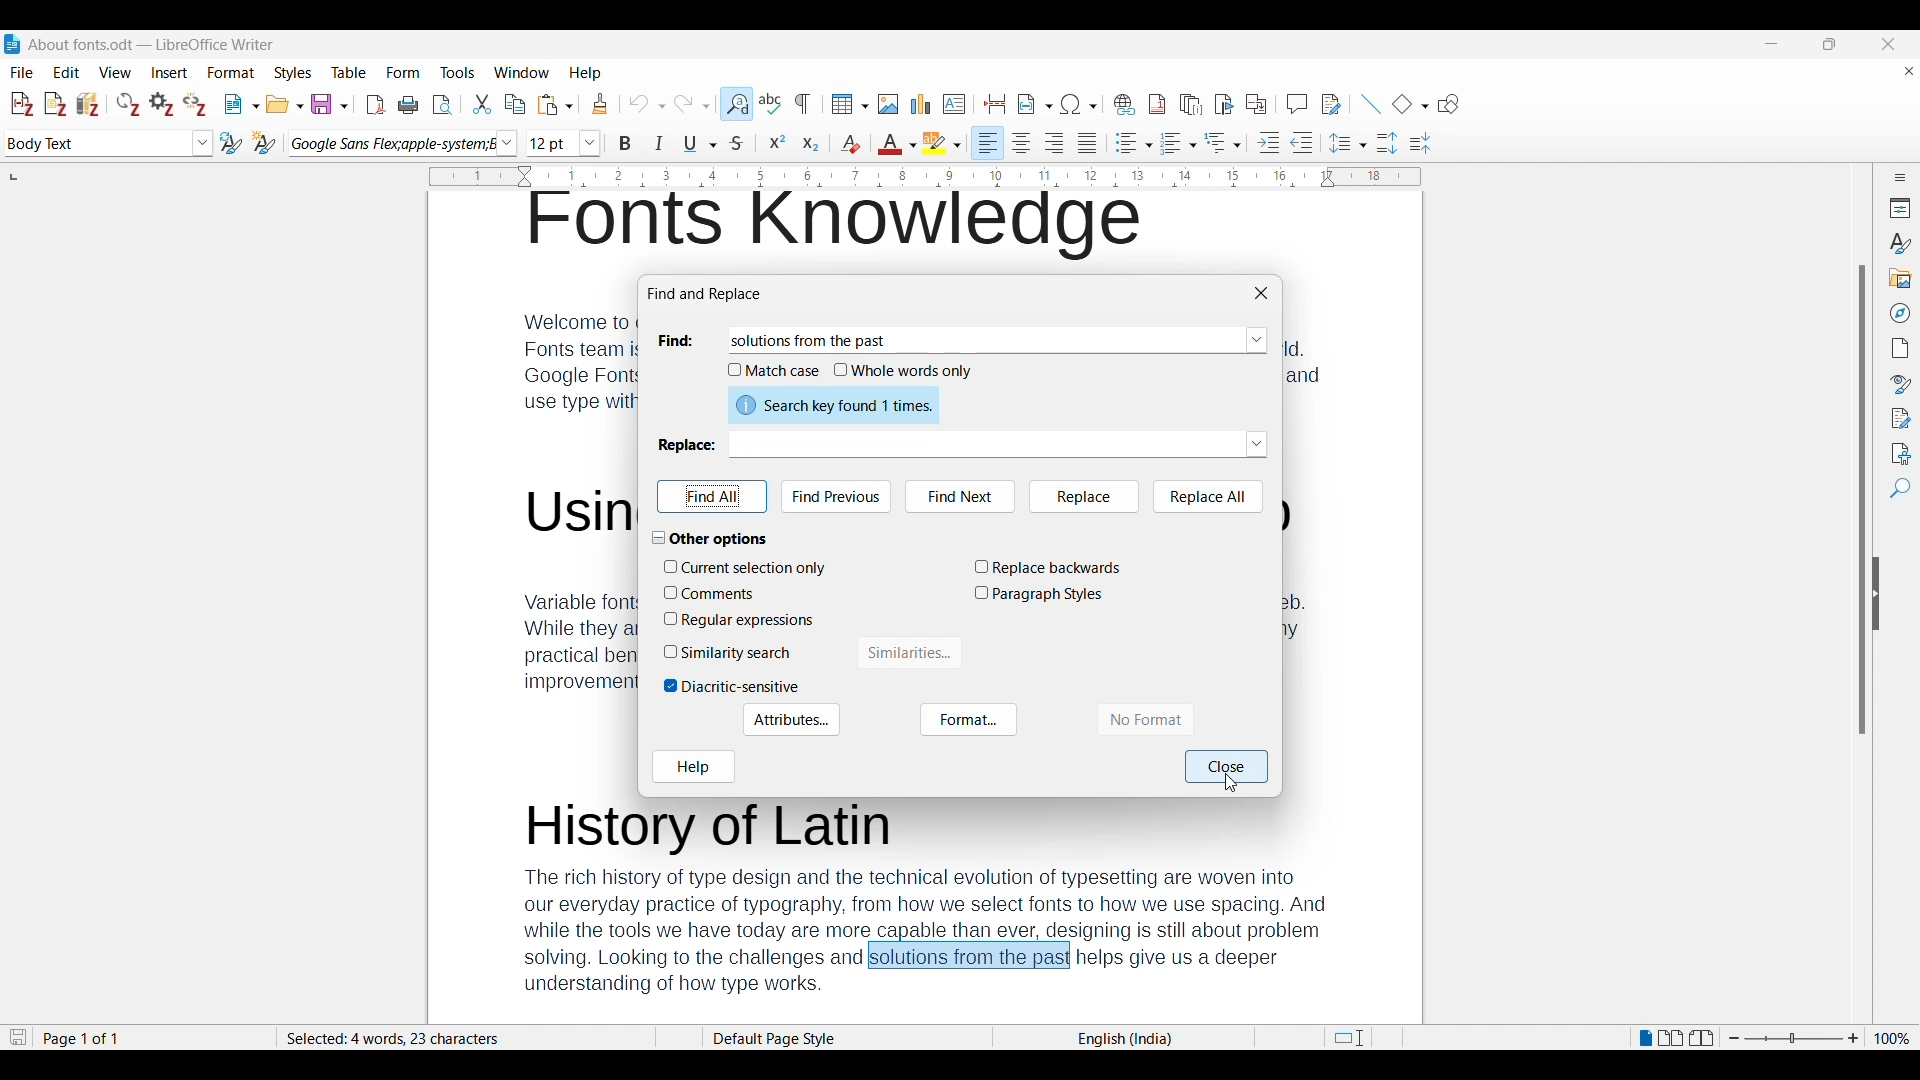 The image size is (1920, 1080). Describe the element at coordinates (1227, 767) in the screenshot. I see `Close highlighted due to selection` at that location.